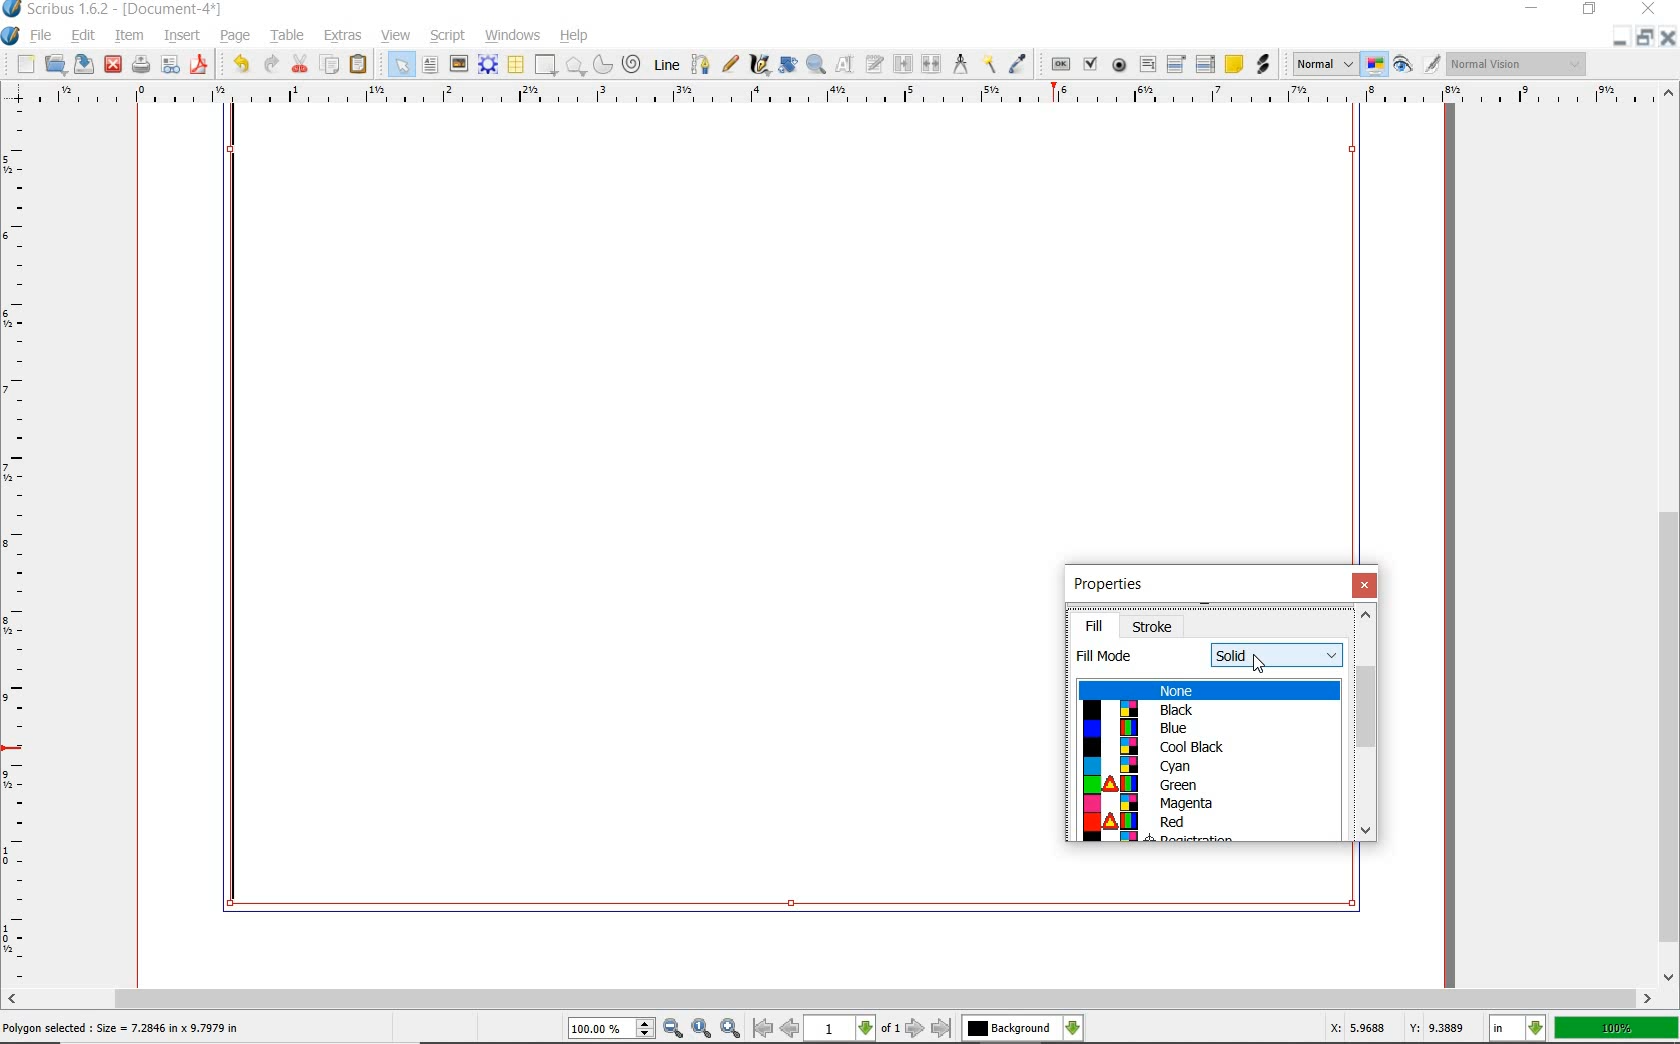 This screenshot has height=1044, width=1680. What do you see at coordinates (759, 64) in the screenshot?
I see `calligraphic line` at bounding box center [759, 64].